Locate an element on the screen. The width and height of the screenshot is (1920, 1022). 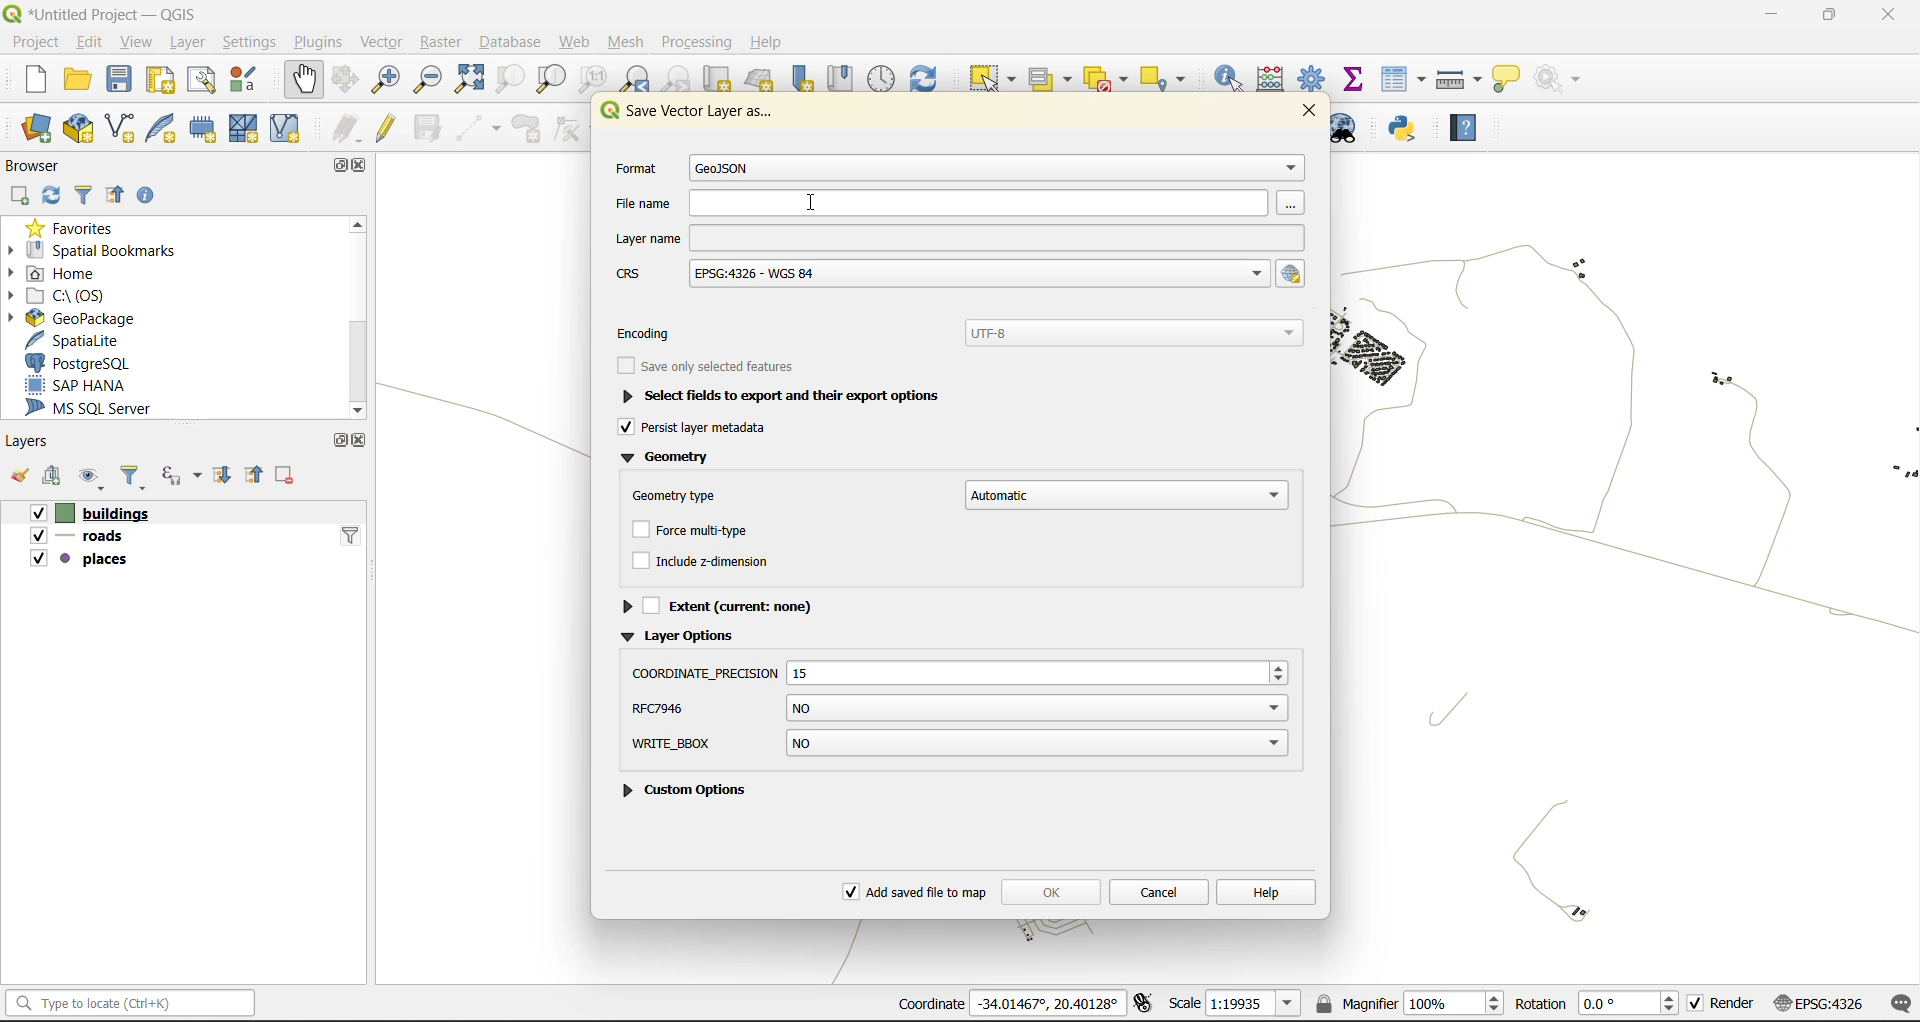
select fields to export and their export options is located at coordinates (776, 395).